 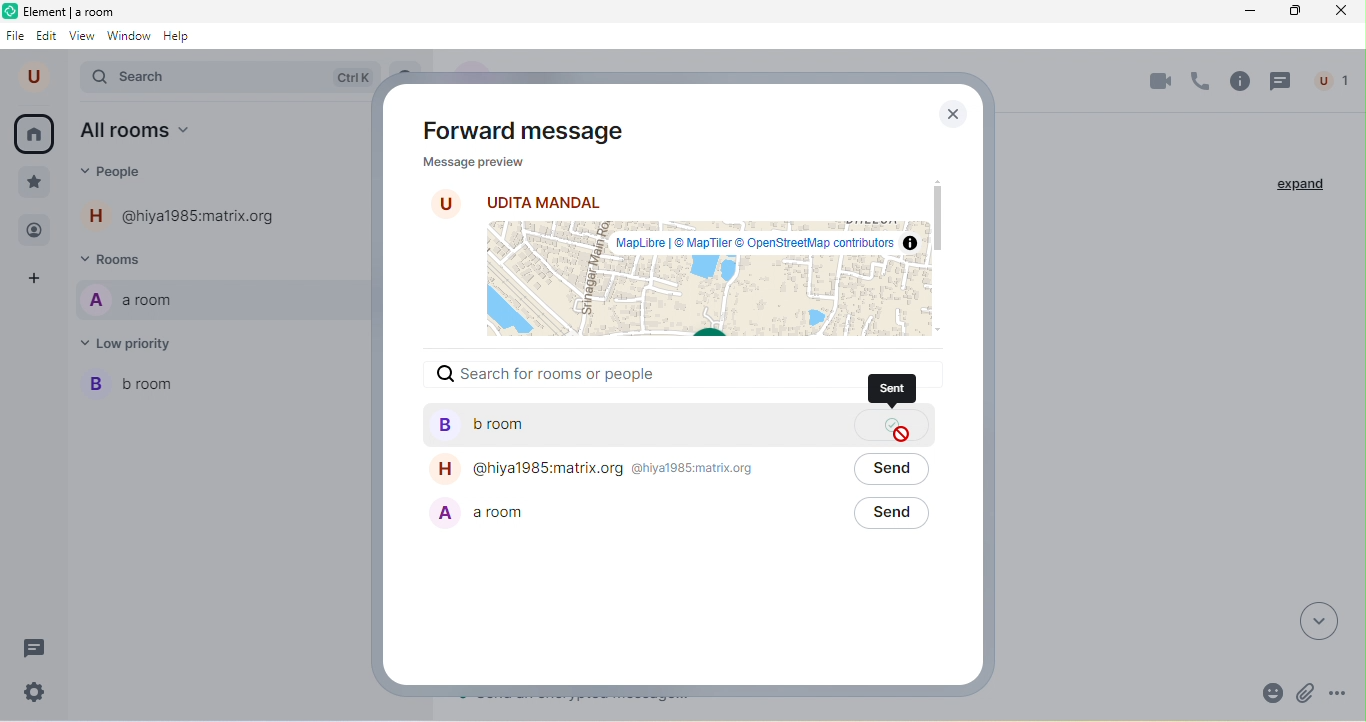 I want to click on video chat, so click(x=1165, y=81).